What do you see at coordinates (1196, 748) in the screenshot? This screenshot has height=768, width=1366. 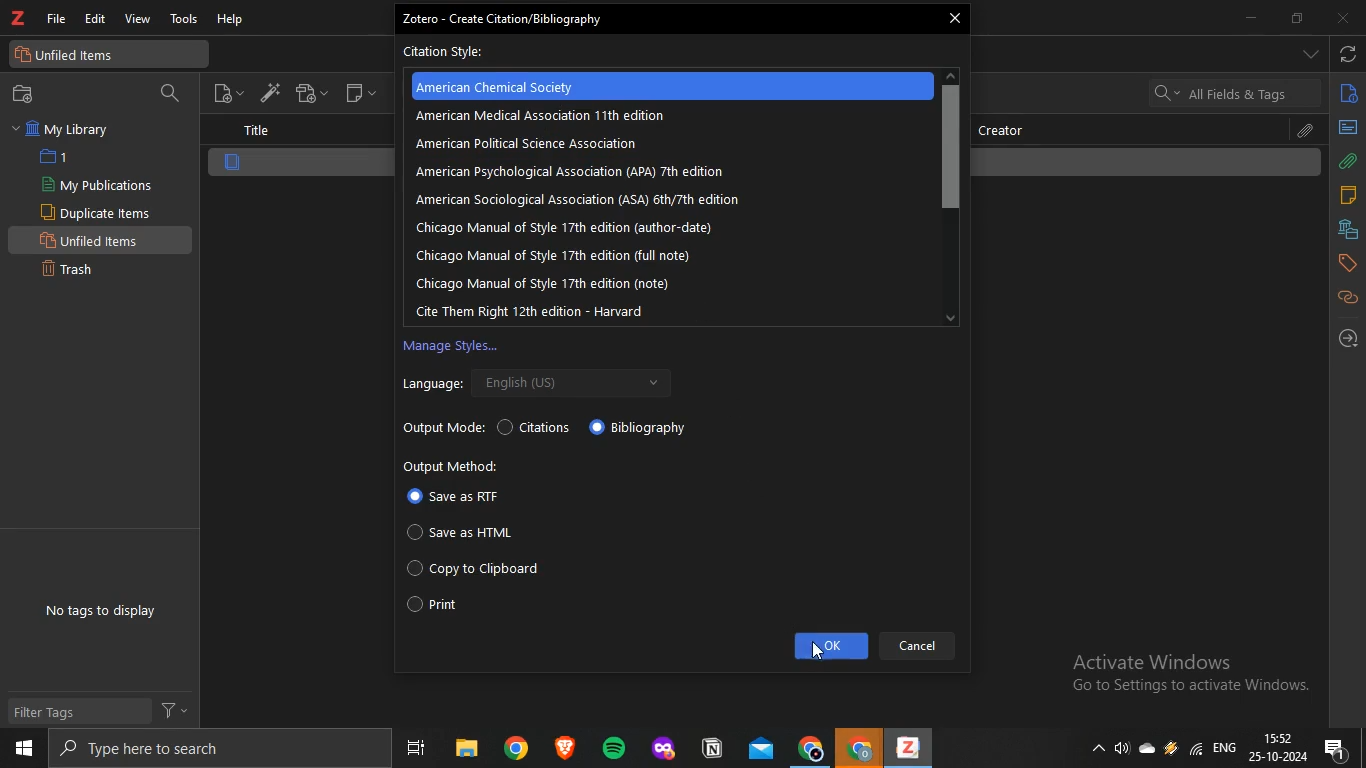 I see `wifi` at bounding box center [1196, 748].